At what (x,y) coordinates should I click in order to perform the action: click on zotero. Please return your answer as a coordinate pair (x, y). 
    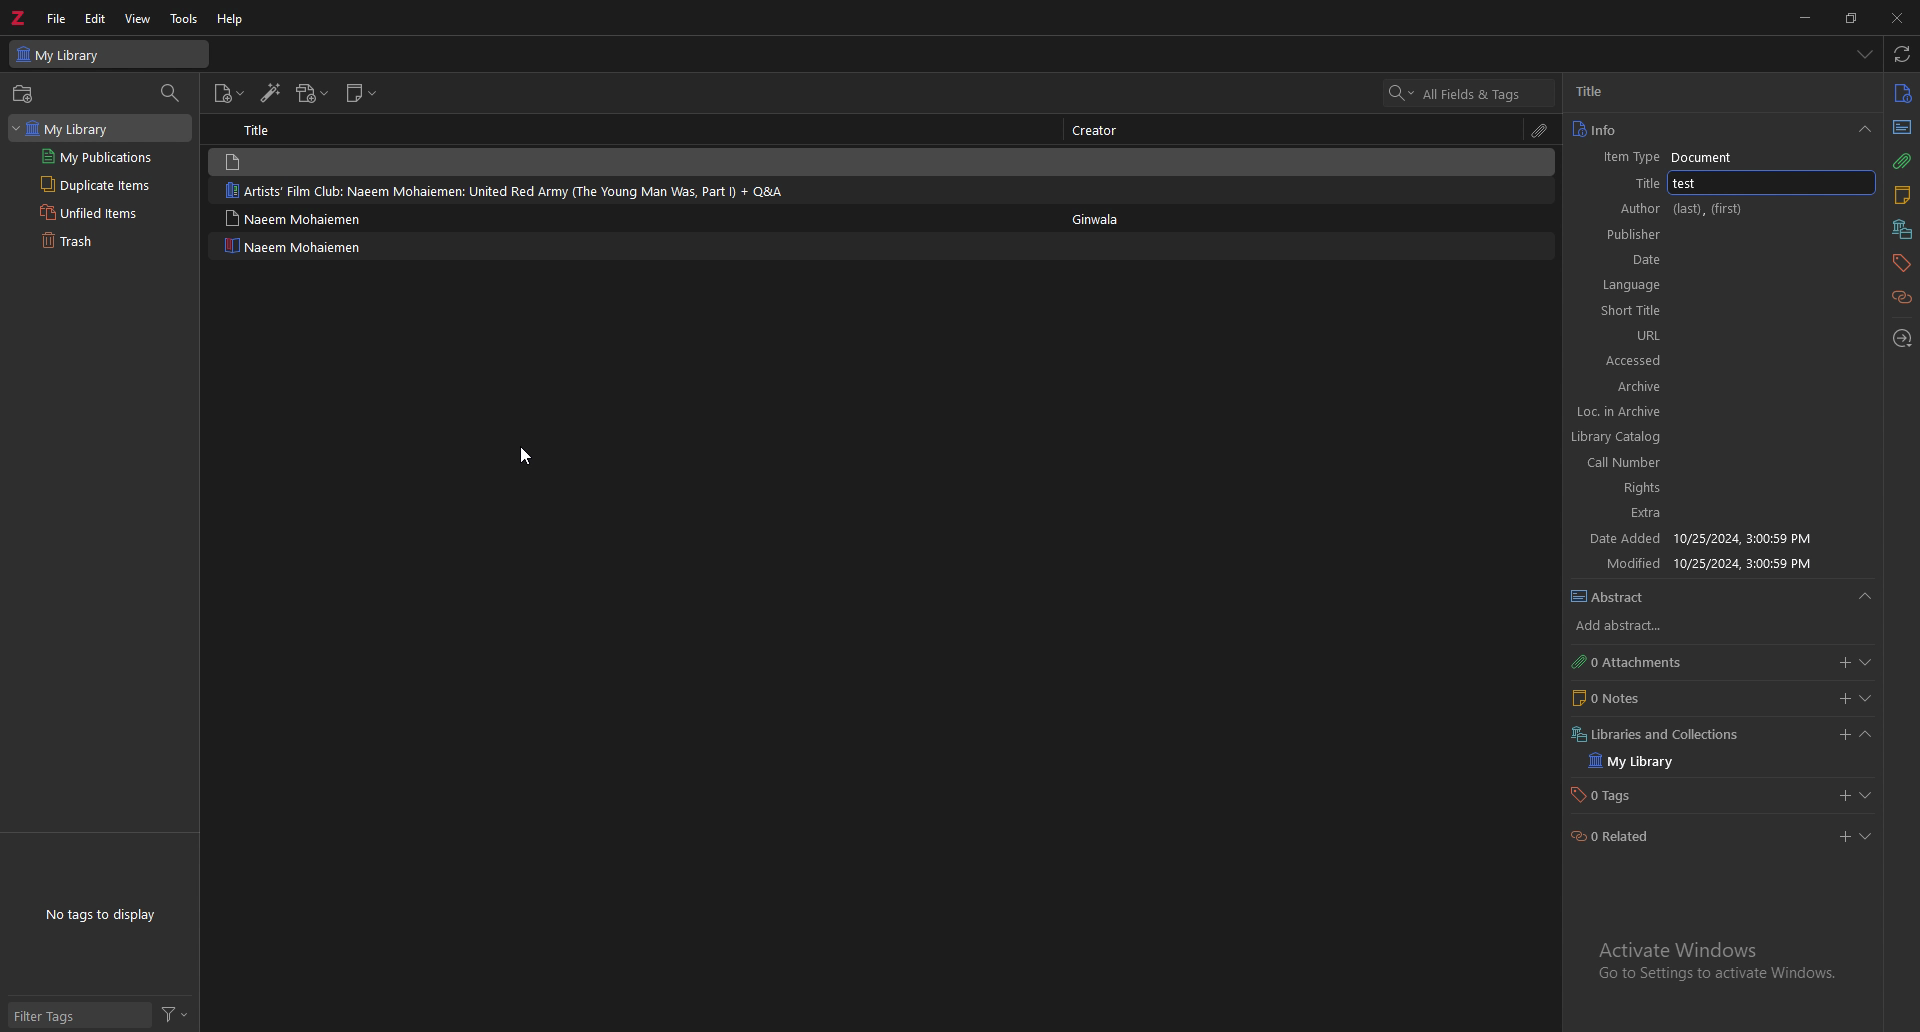
    Looking at the image, I should click on (21, 17).